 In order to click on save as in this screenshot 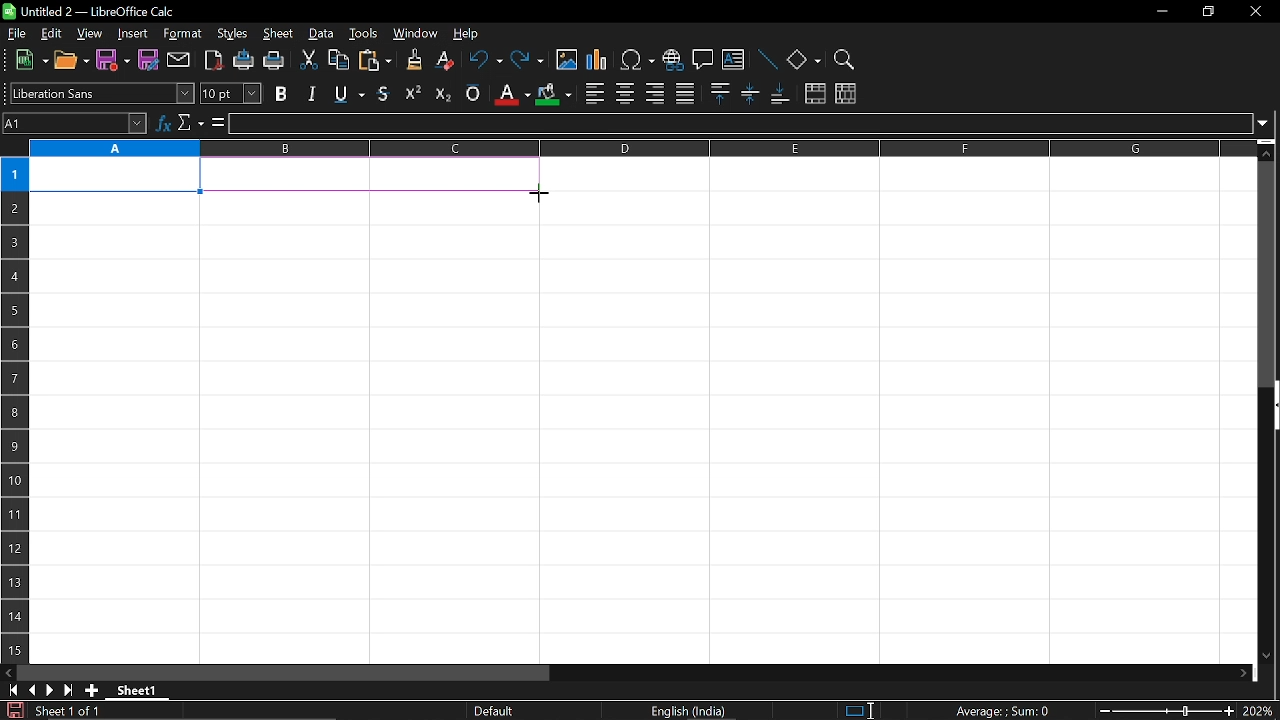, I will do `click(148, 59)`.